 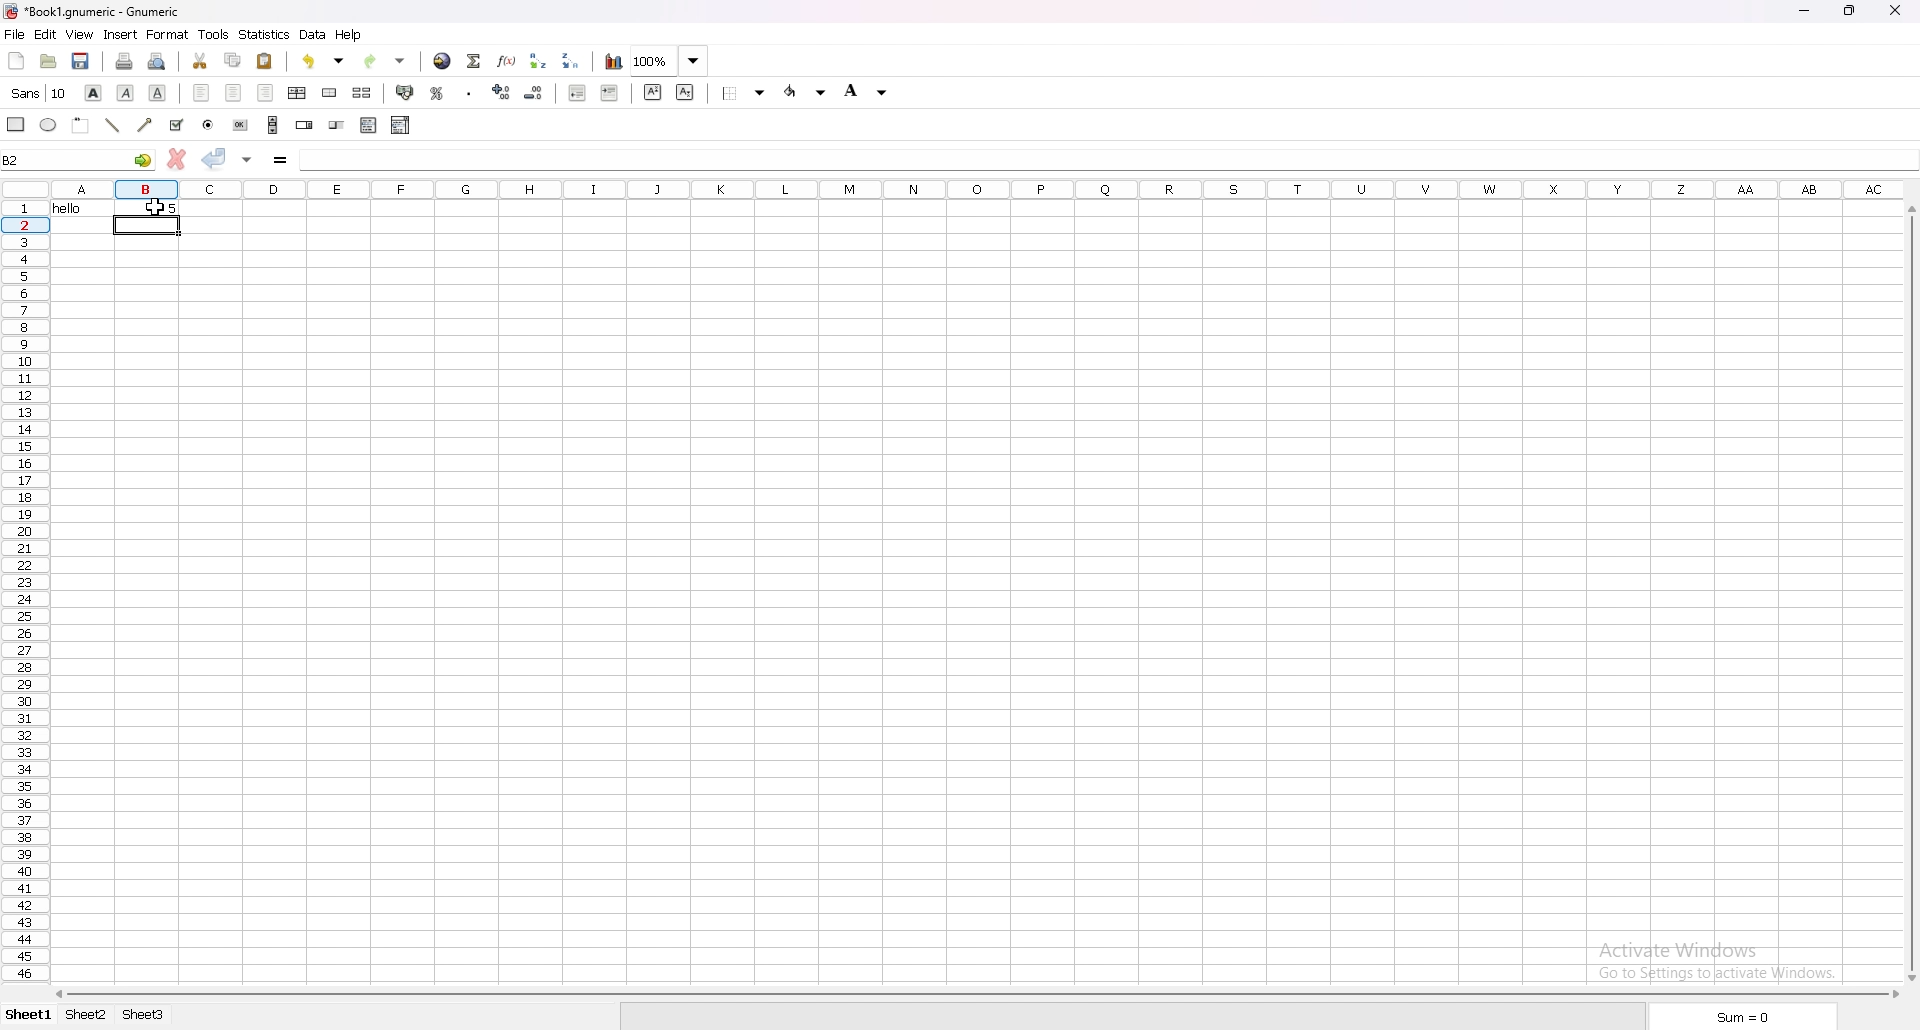 I want to click on create rectangle, so click(x=17, y=125).